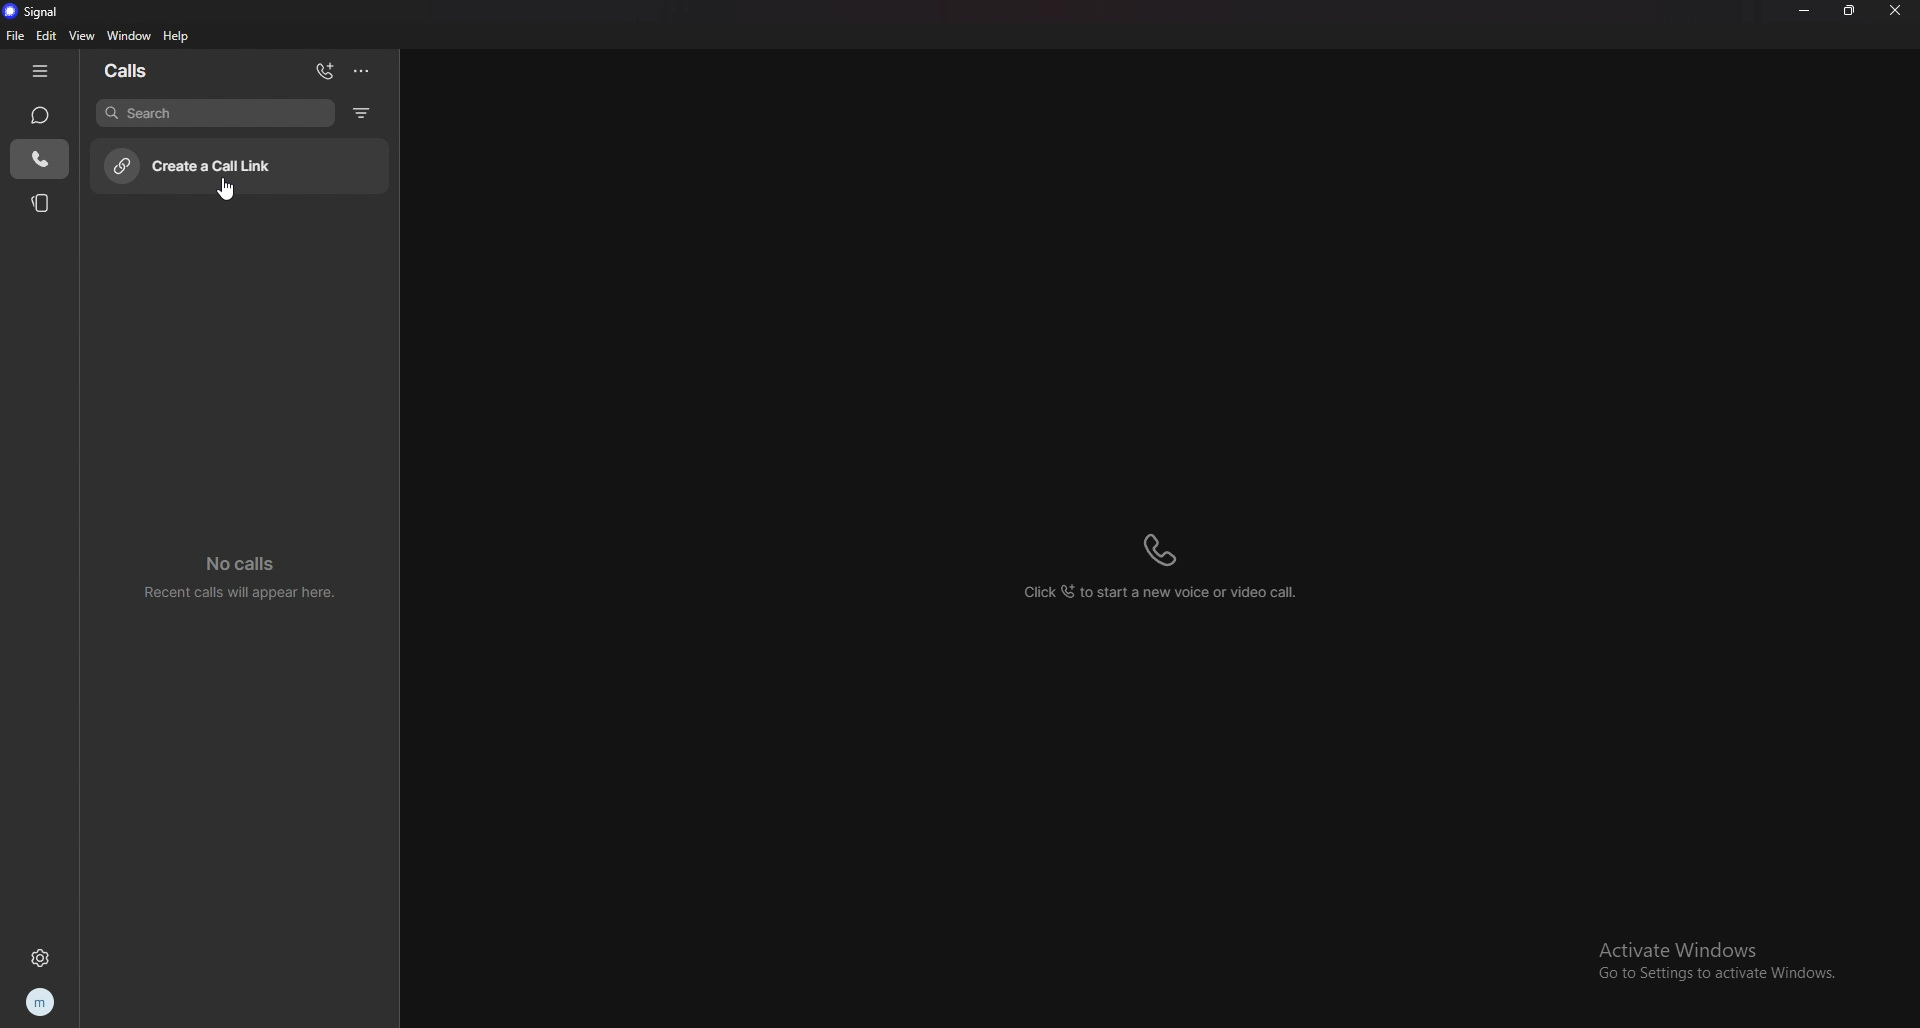 The width and height of the screenshot is (1920, 1028). I want to click on file, so click(16, 36).